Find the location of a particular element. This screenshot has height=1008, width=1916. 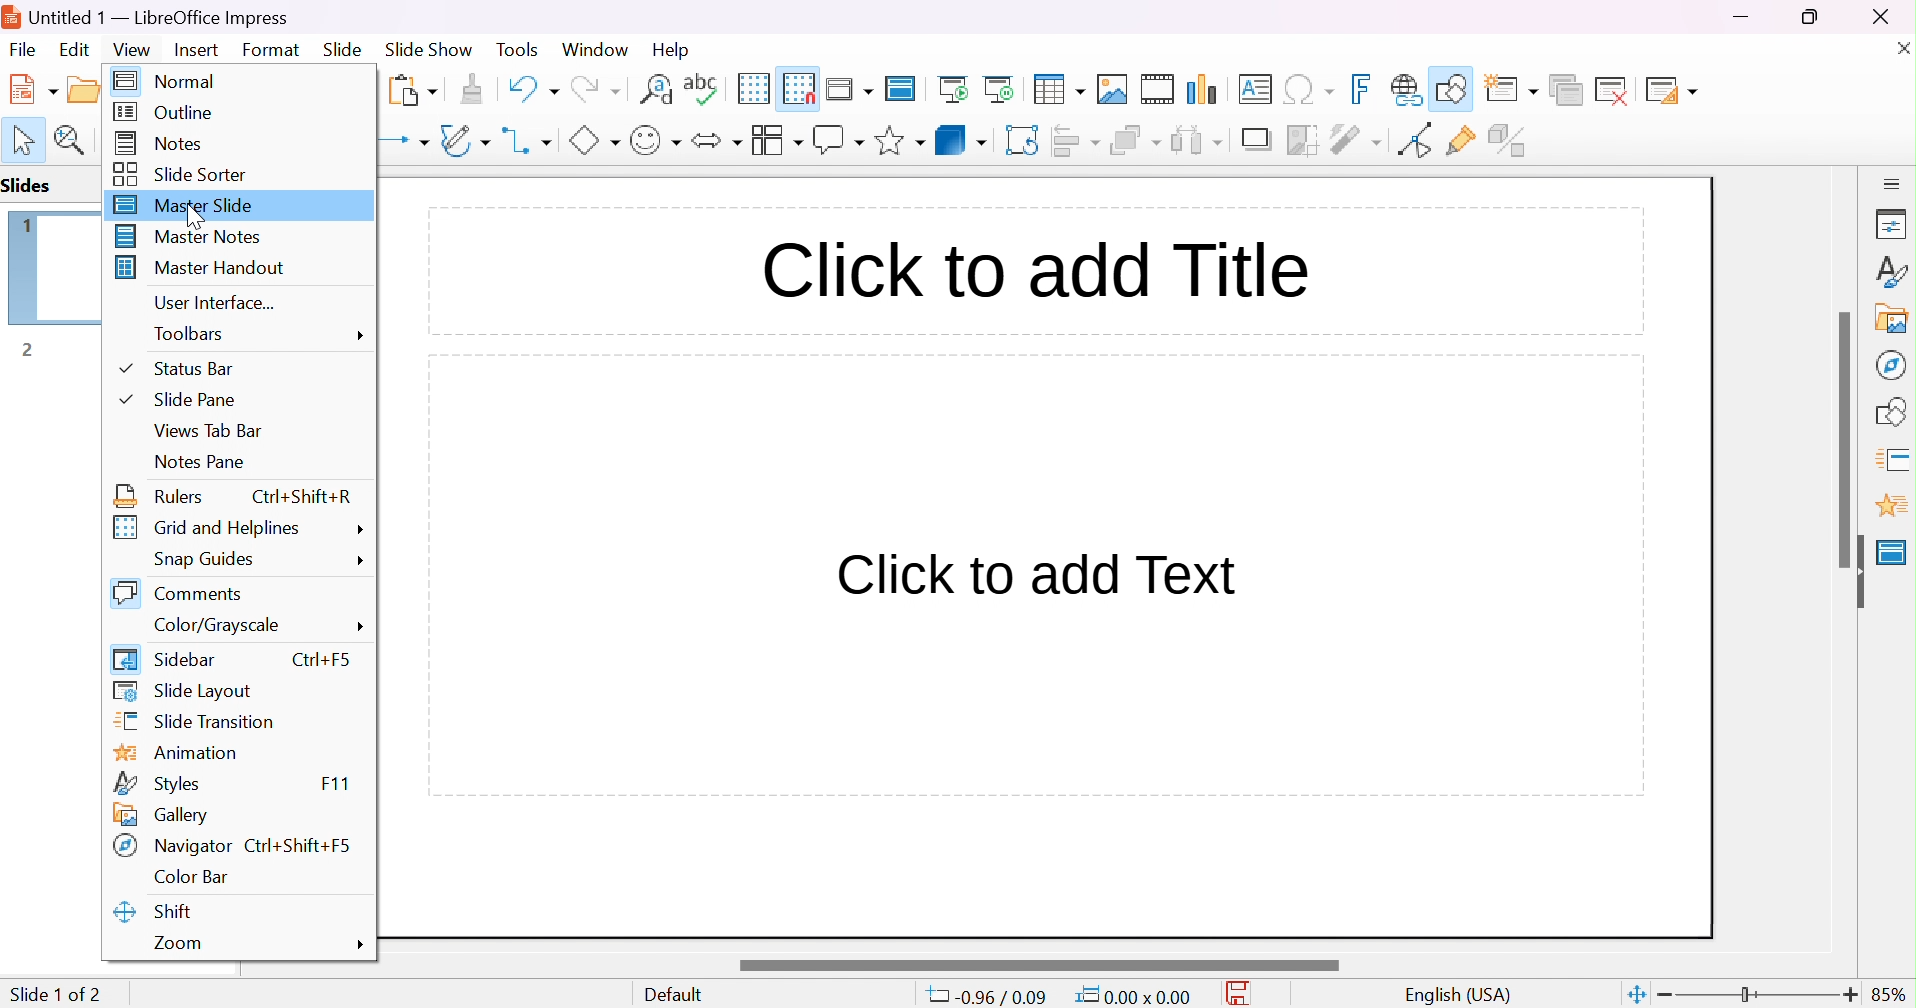

3D onjects is located at coordinates (961, 139).